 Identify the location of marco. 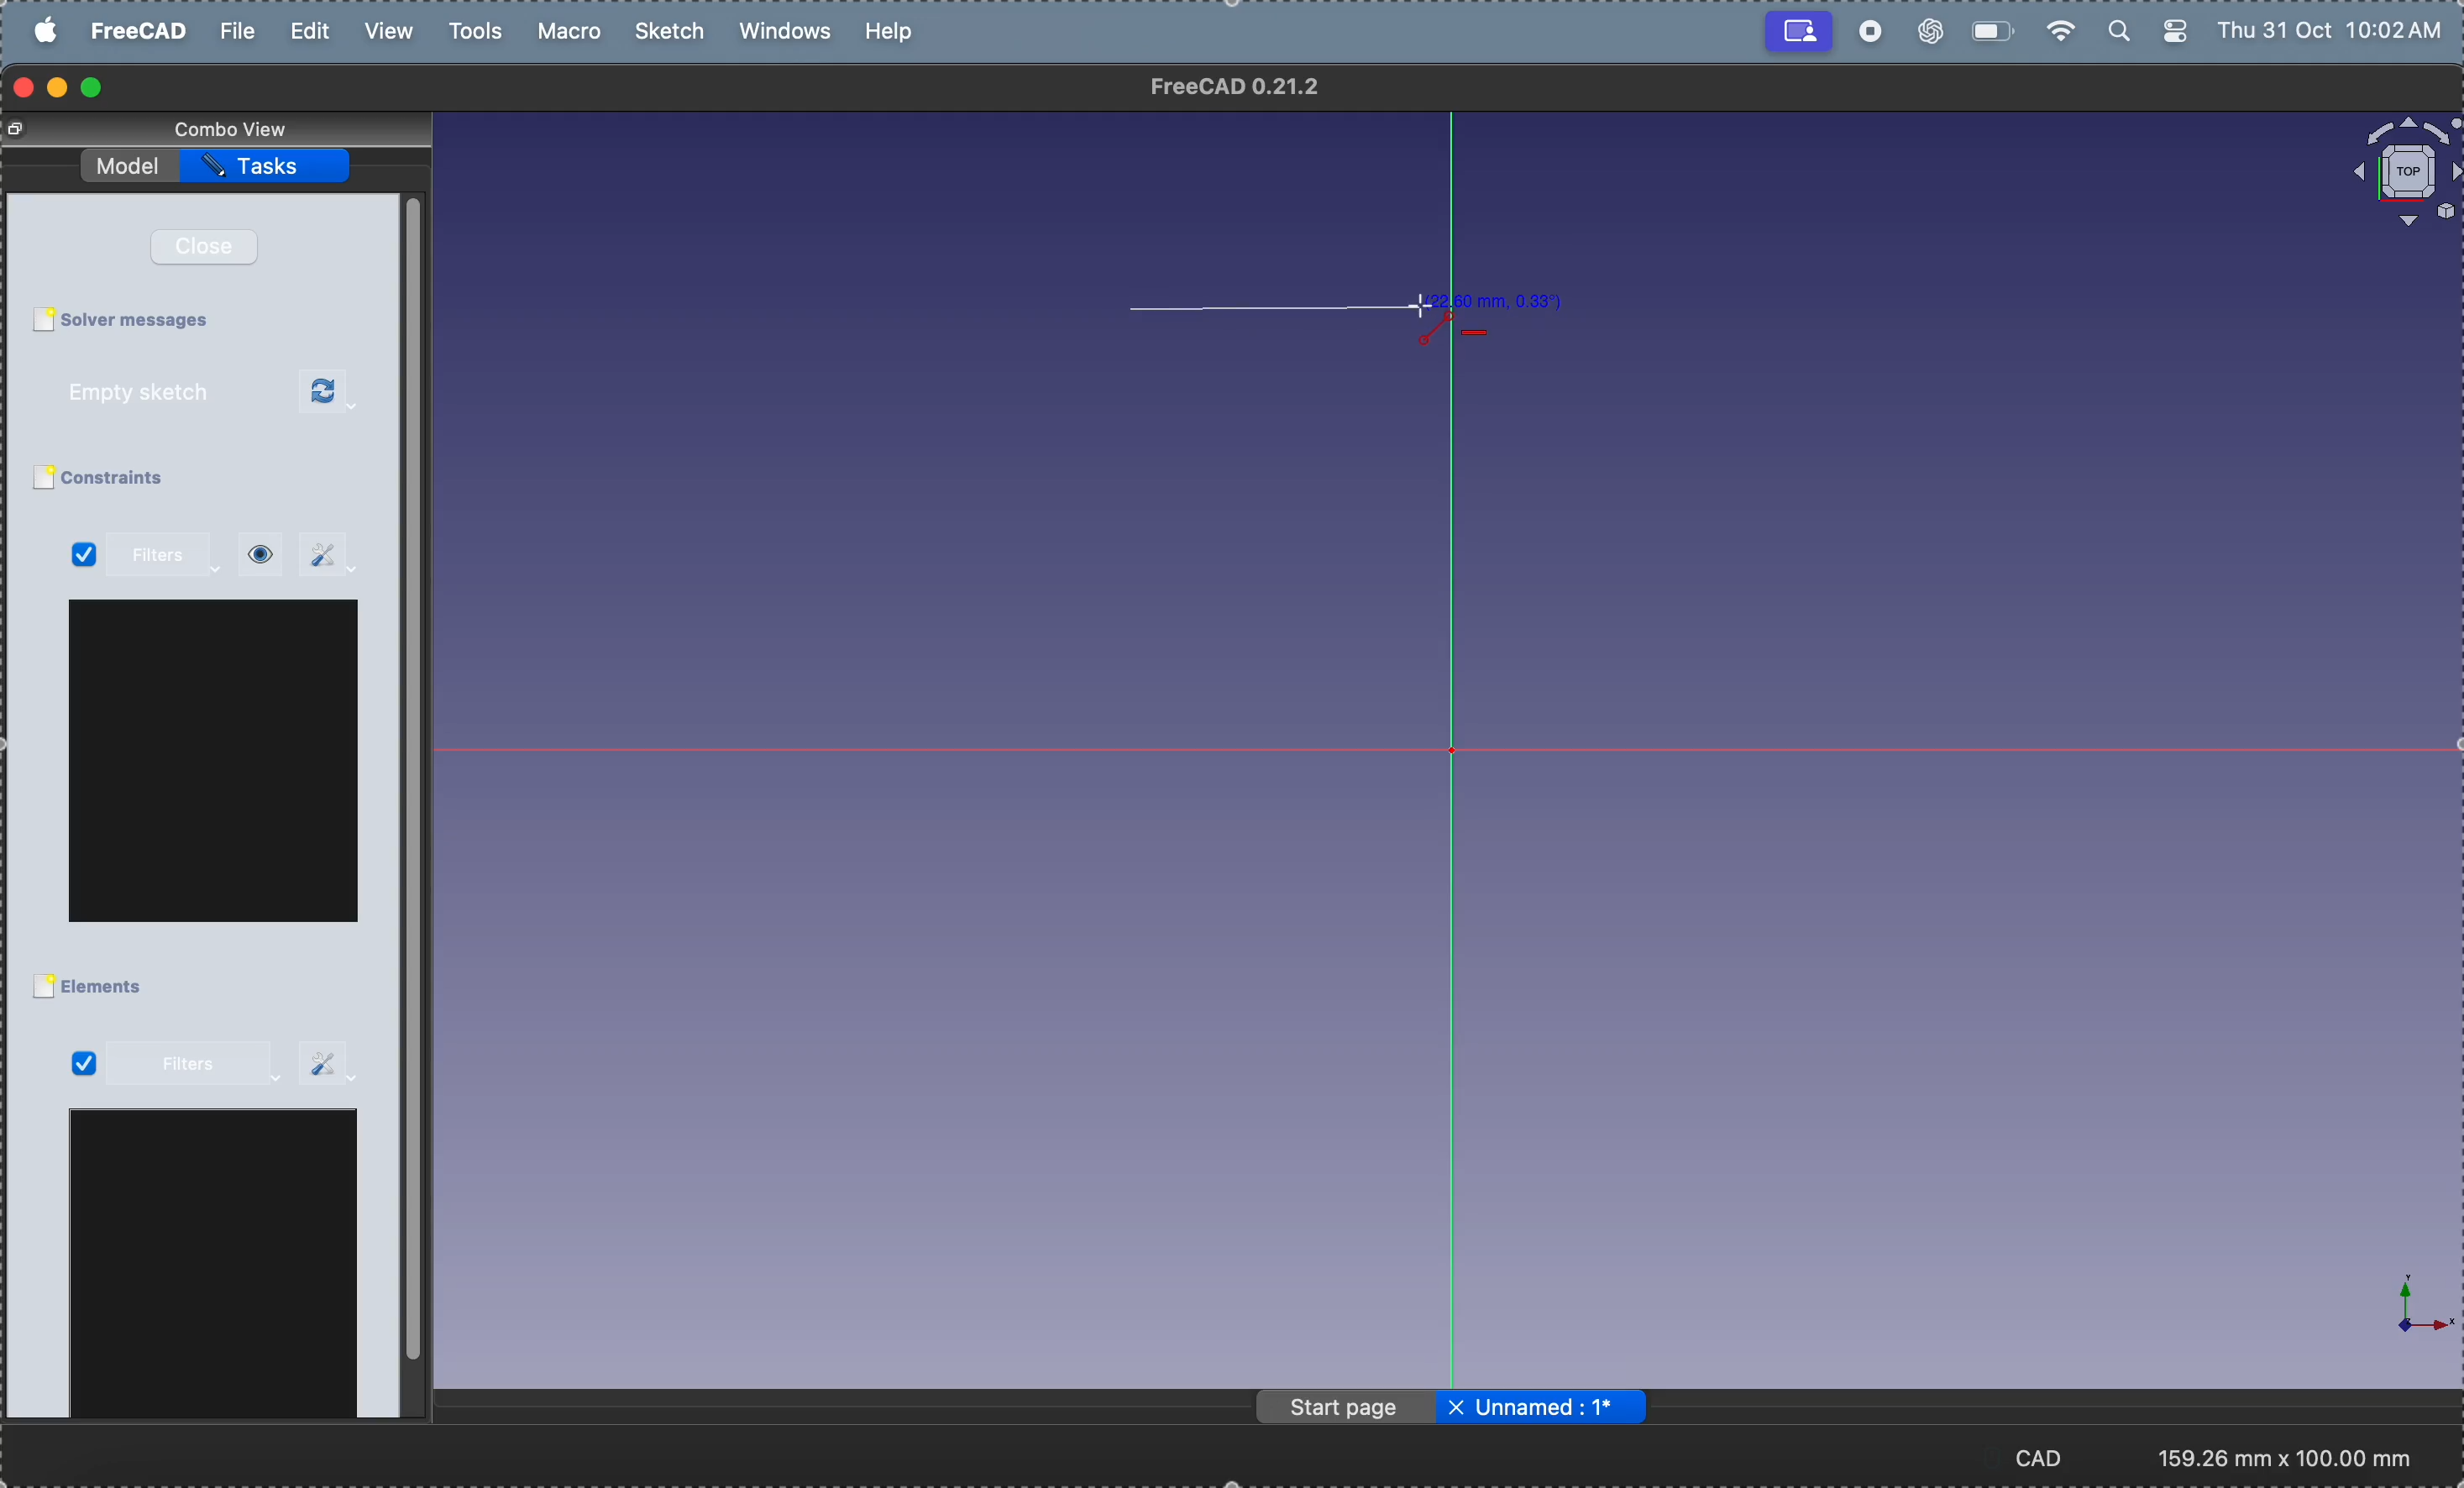
(575, 31).